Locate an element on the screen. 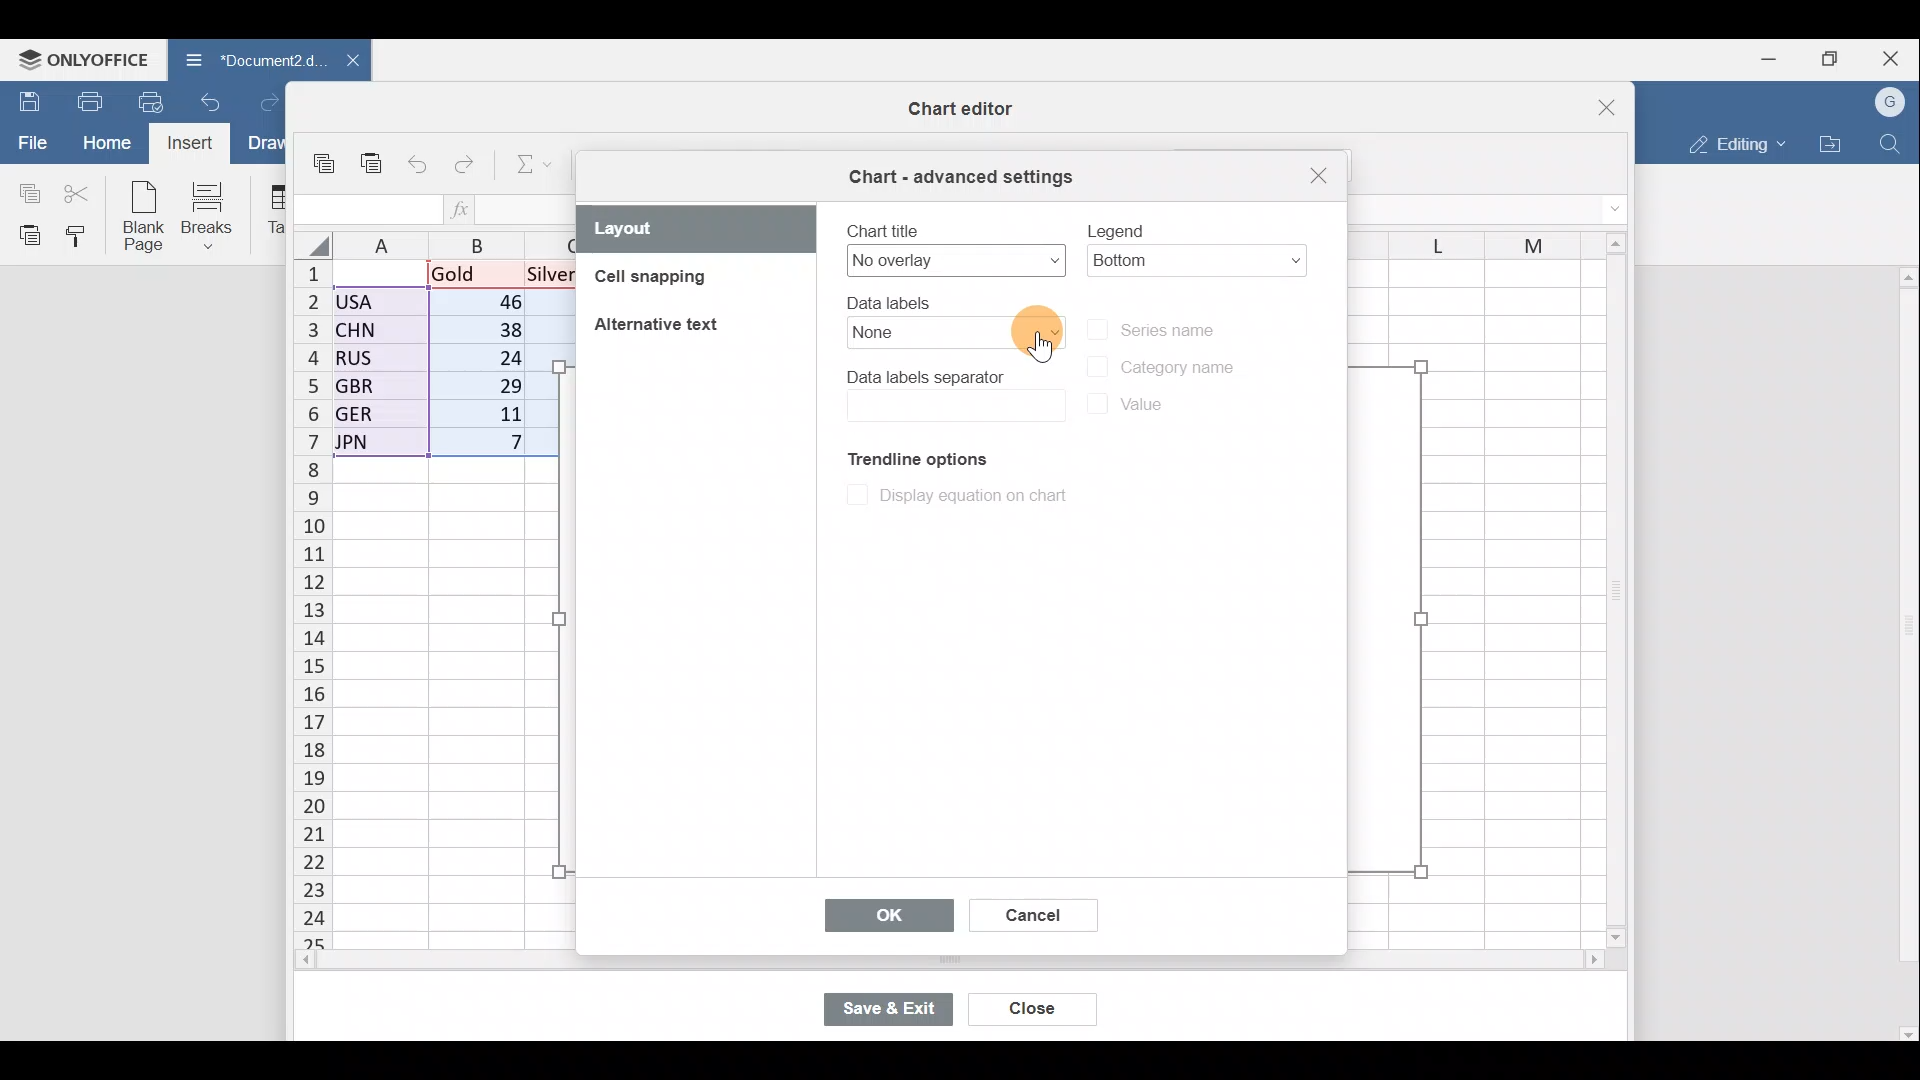 The image size is (1920, 1080). Columns is located at coordinates (452, 241).